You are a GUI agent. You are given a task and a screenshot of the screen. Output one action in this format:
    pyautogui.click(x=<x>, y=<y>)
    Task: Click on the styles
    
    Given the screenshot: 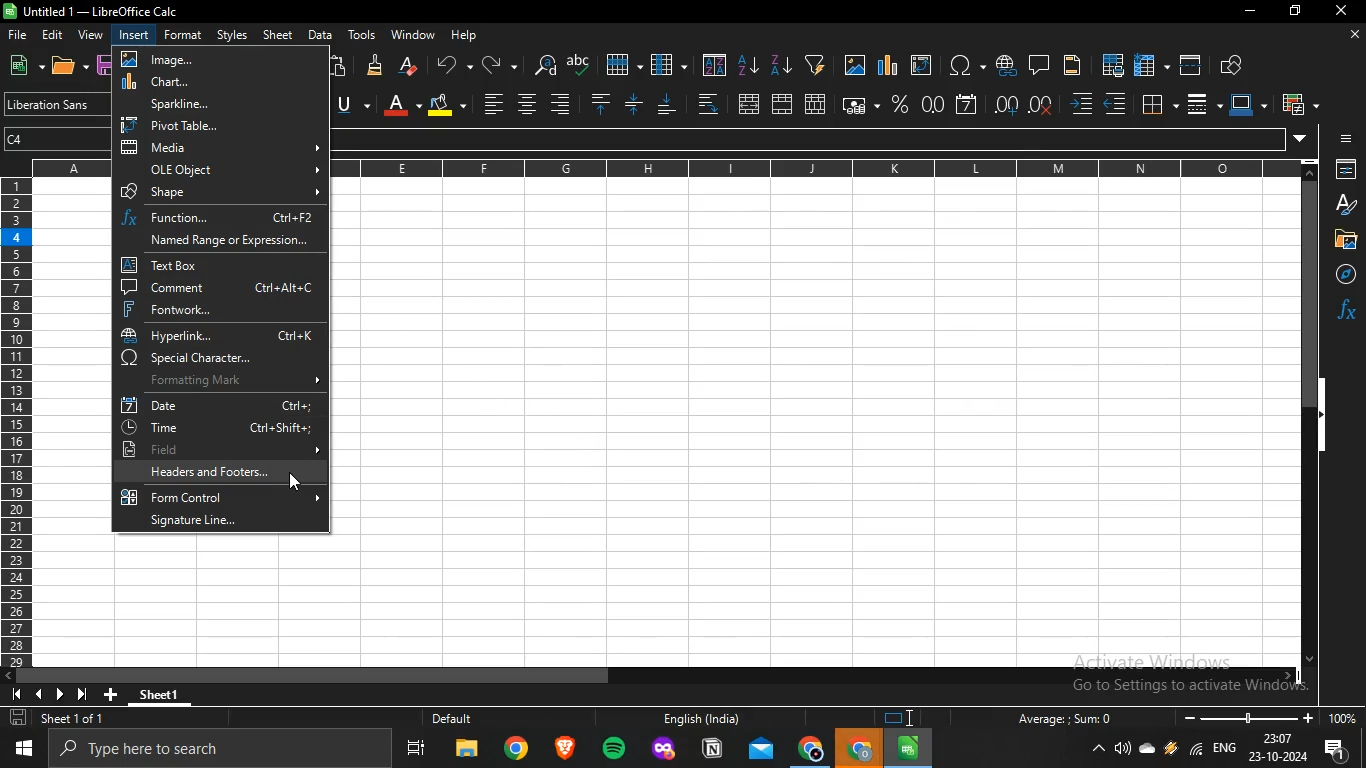 What is the action you would take?
    pyautogui.click(x=231, y=36)
    